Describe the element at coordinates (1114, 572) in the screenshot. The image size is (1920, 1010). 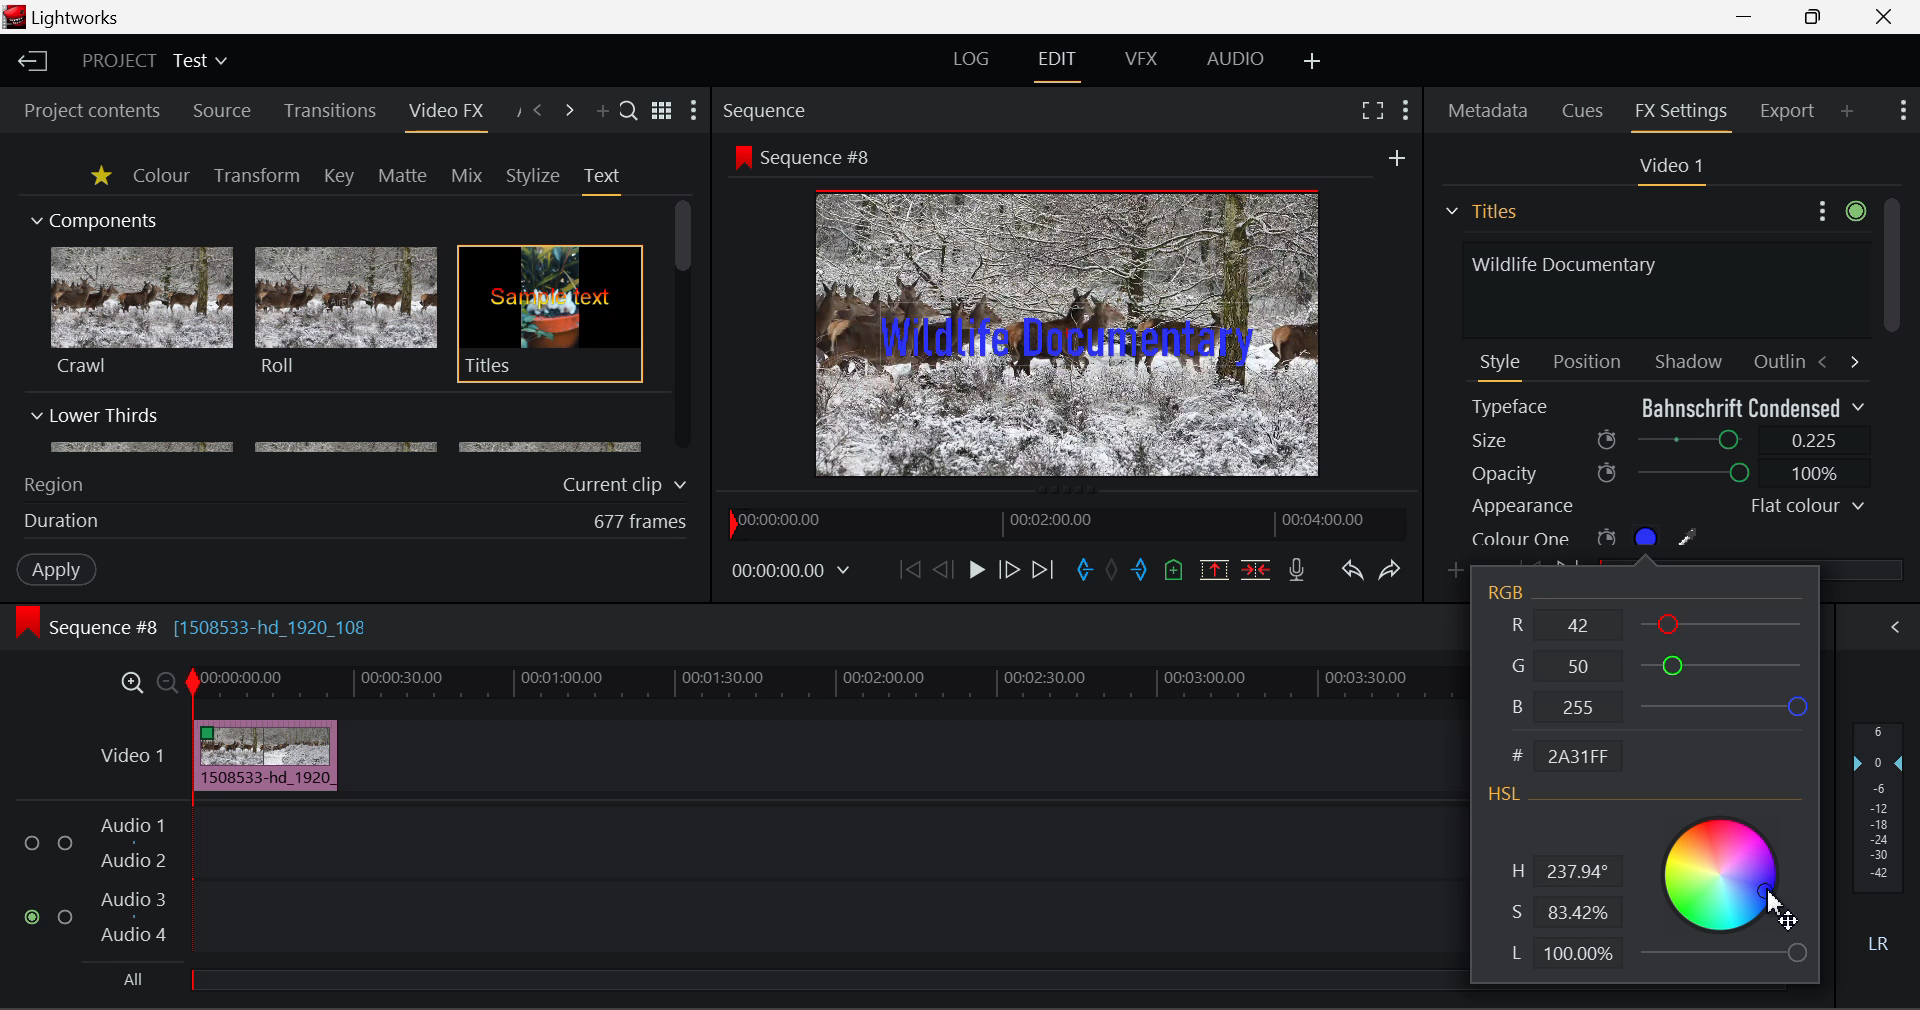
I see `Remove all marks` at that location.